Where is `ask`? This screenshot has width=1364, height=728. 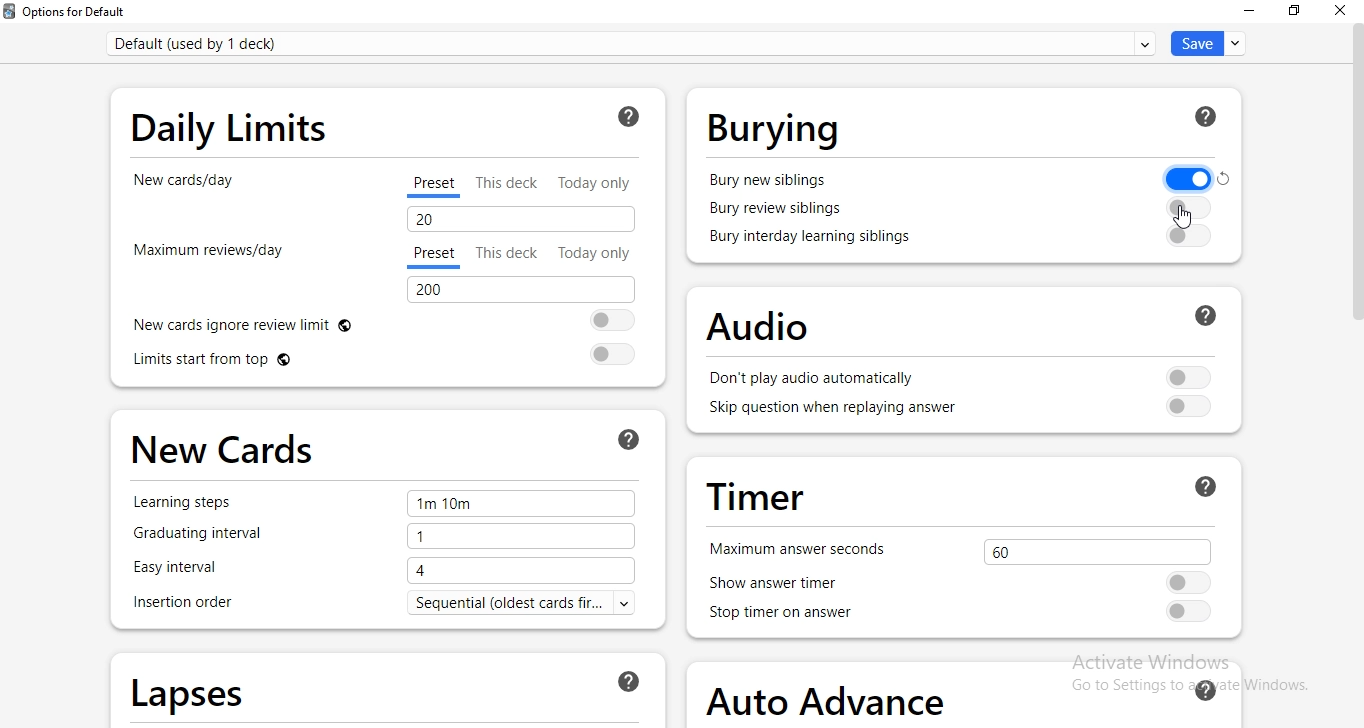 ask is located at coordinates (628, 119).